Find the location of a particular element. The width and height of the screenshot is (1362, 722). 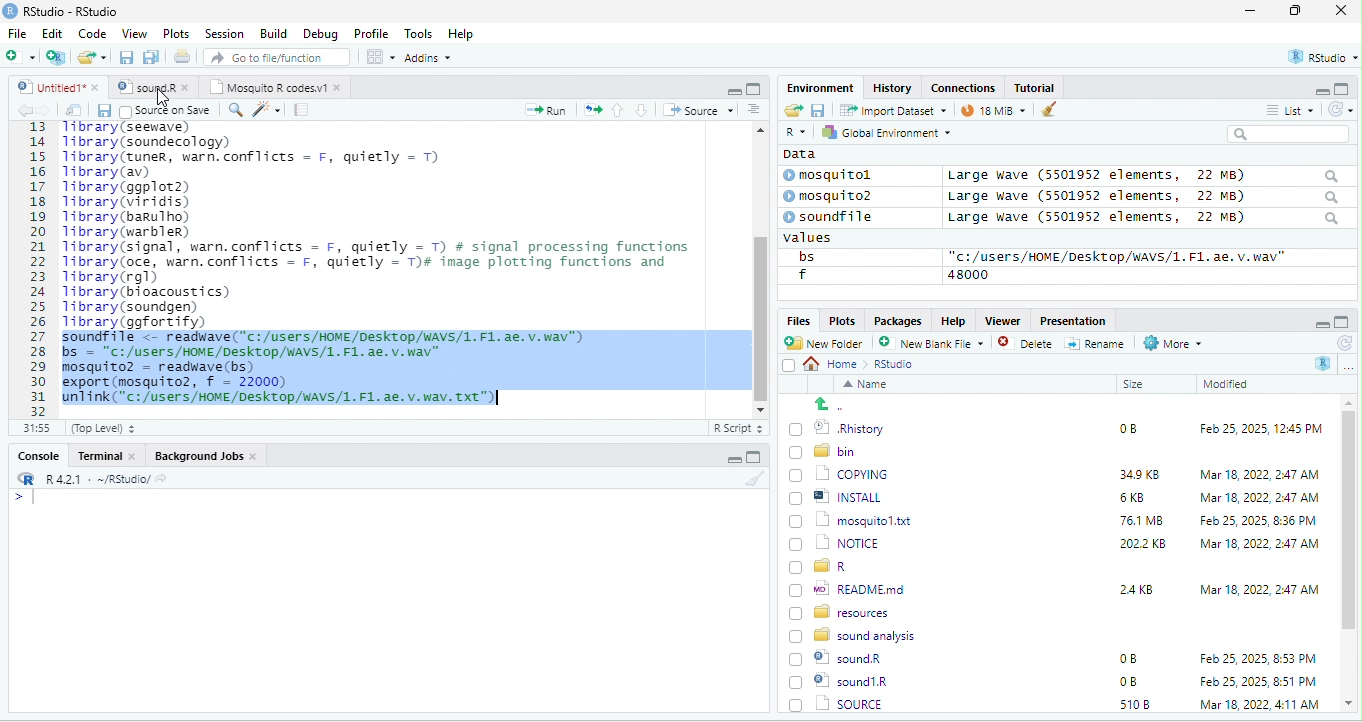

save as is located at coordinates (153, 58).